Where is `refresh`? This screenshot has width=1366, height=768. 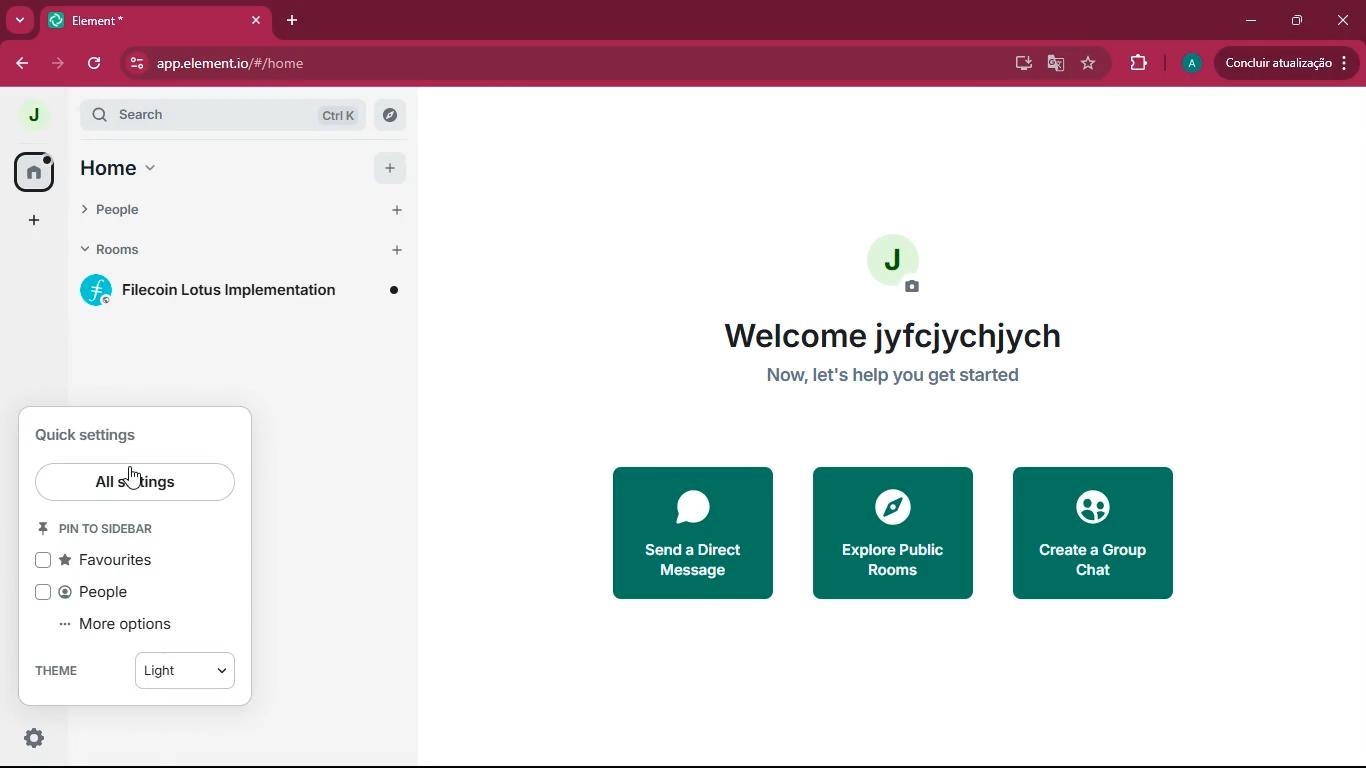
refresh is located at coordinates (96, 64).